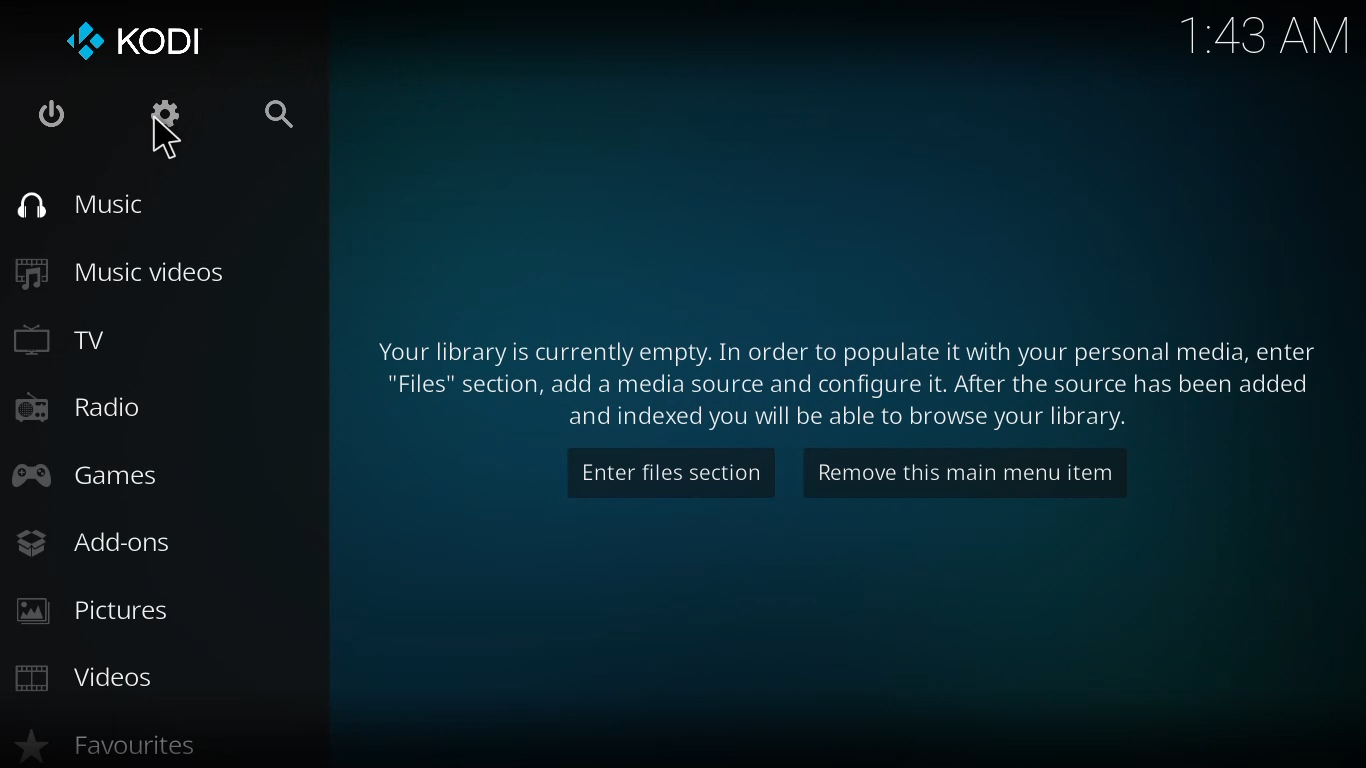 Image resolution: width=1366 pixels, height=768 pixels. I want to click on power, so click(46, 114).